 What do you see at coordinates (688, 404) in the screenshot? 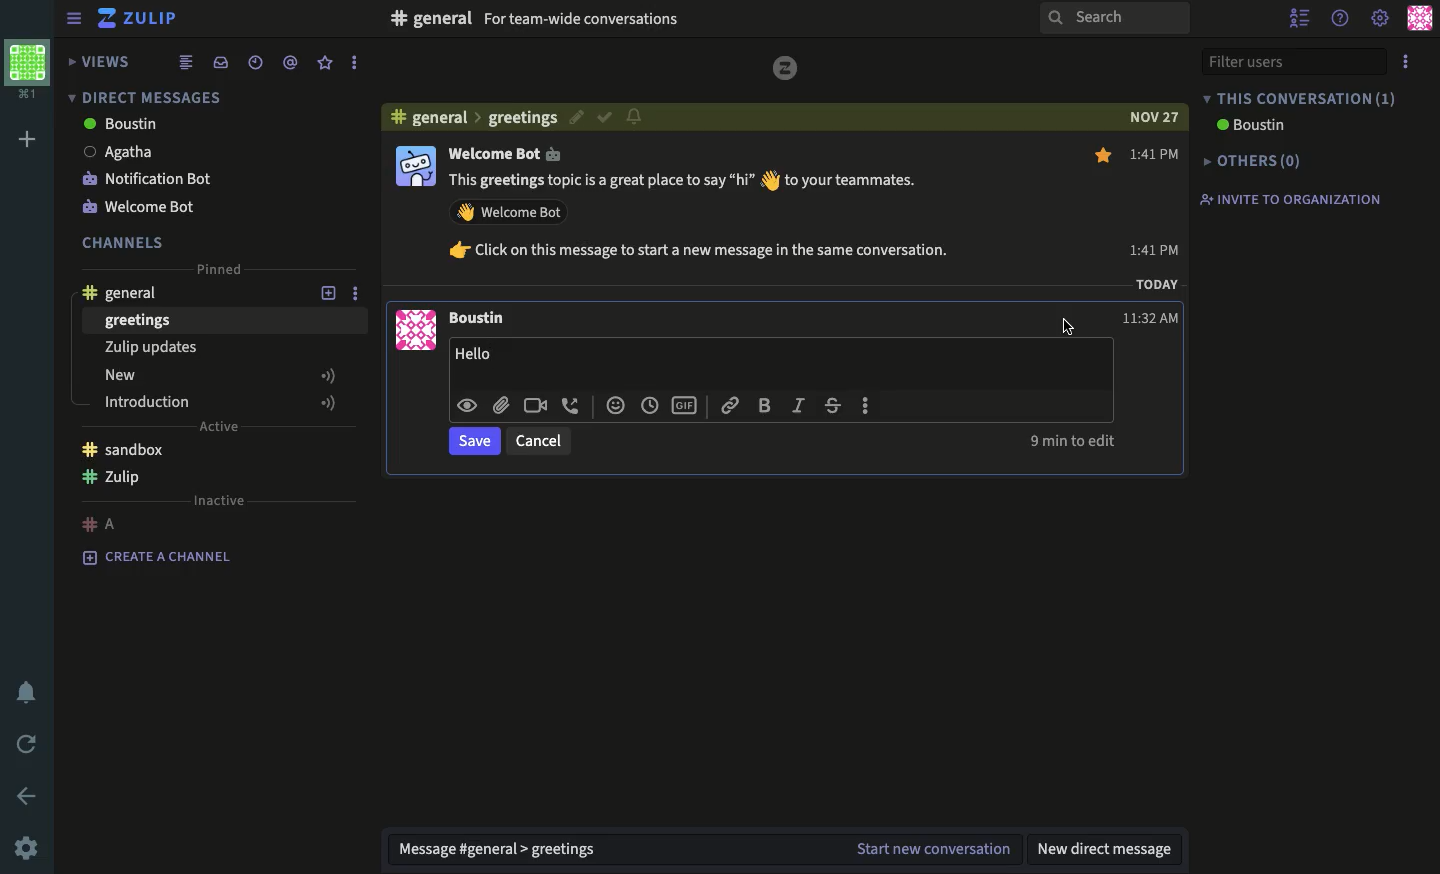
I see `gif` at bounding box center [688, 404].